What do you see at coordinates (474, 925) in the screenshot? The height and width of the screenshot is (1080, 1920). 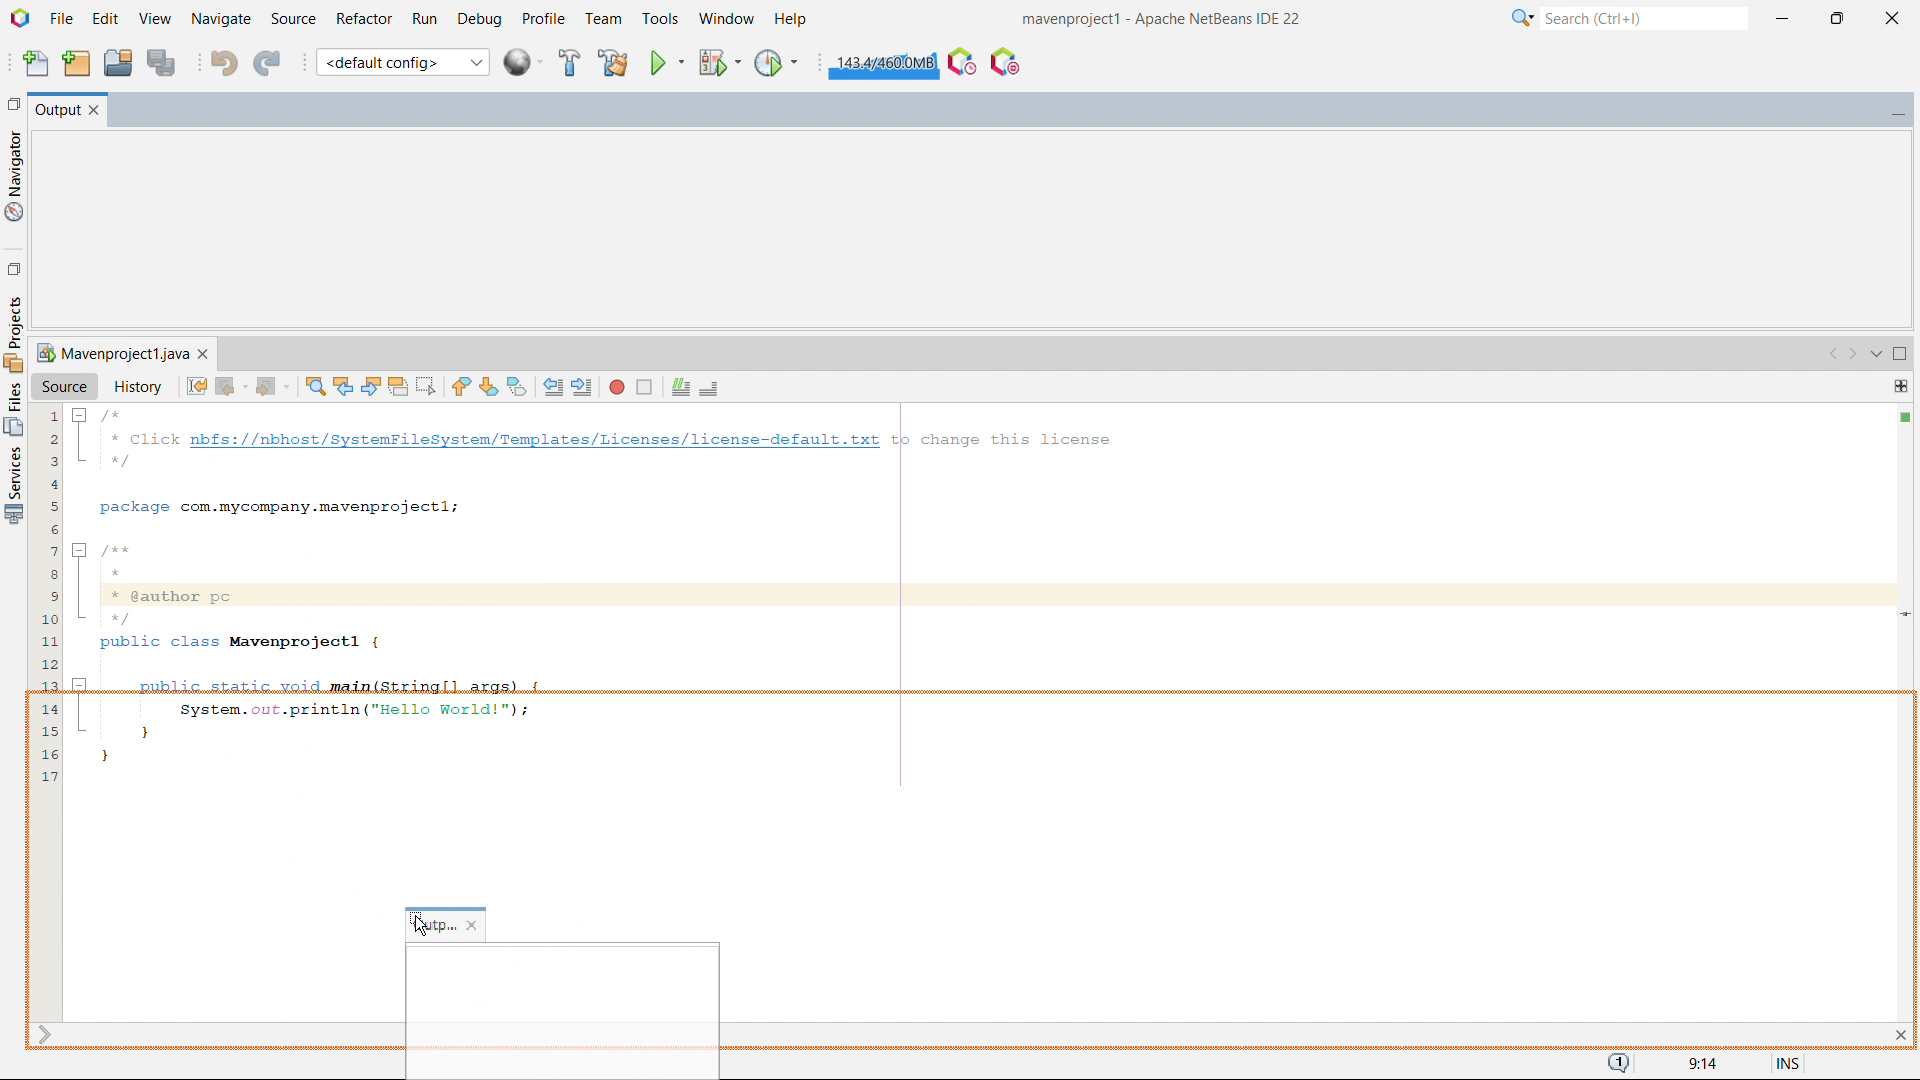 I see `close` at bounding box center [474, 925].